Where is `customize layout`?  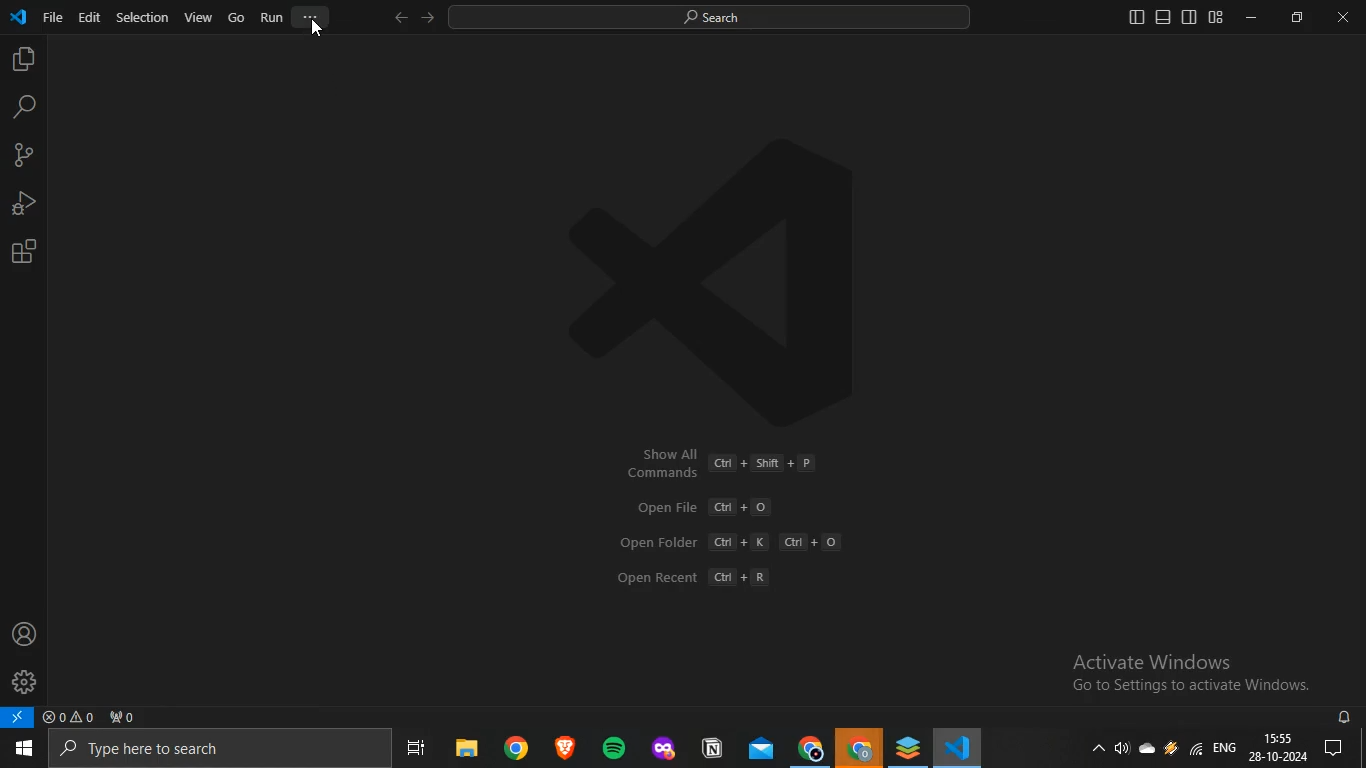
customize layout is located at coordinates (1217, 18).